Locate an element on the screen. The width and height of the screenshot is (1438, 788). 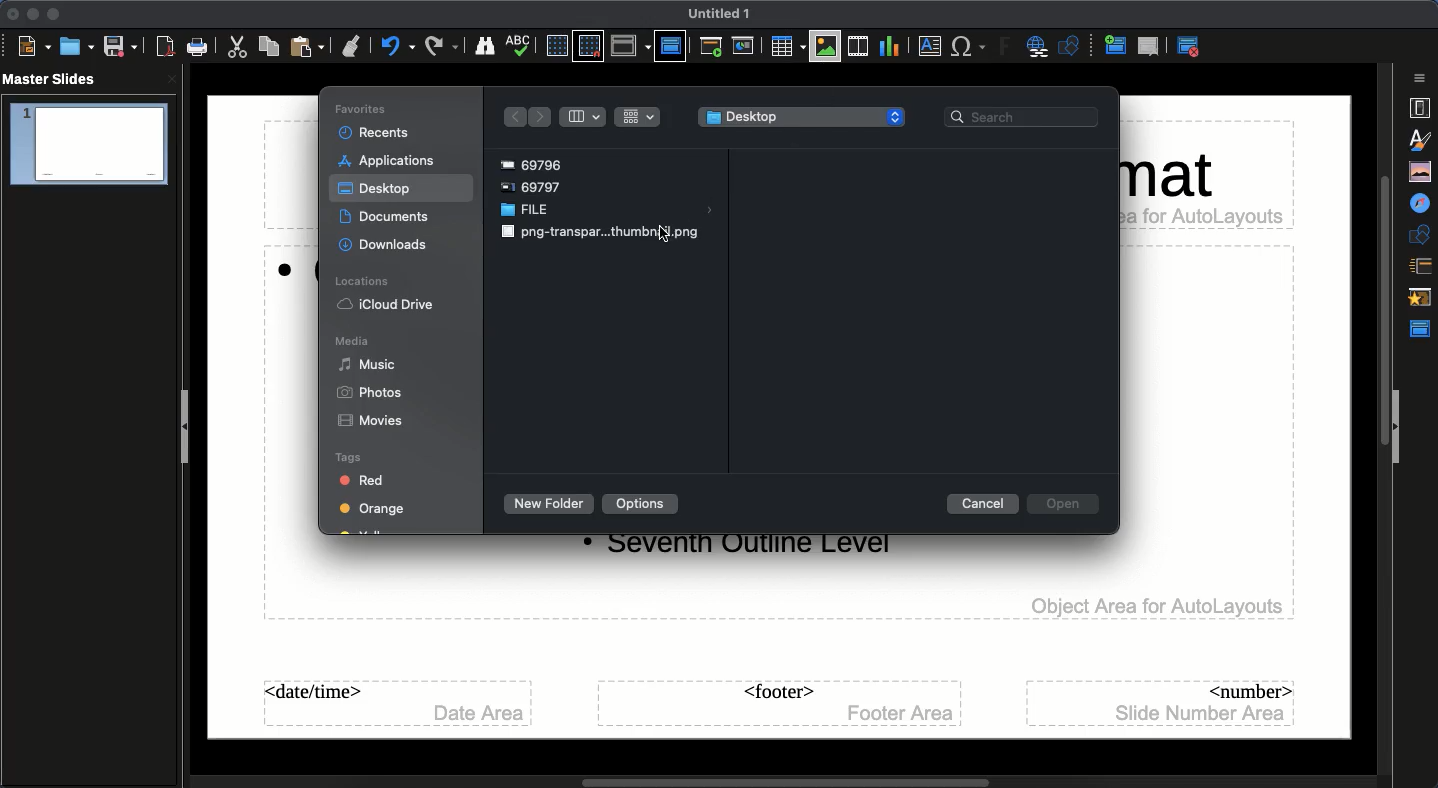
Recents is located at coordinates (378, 134).